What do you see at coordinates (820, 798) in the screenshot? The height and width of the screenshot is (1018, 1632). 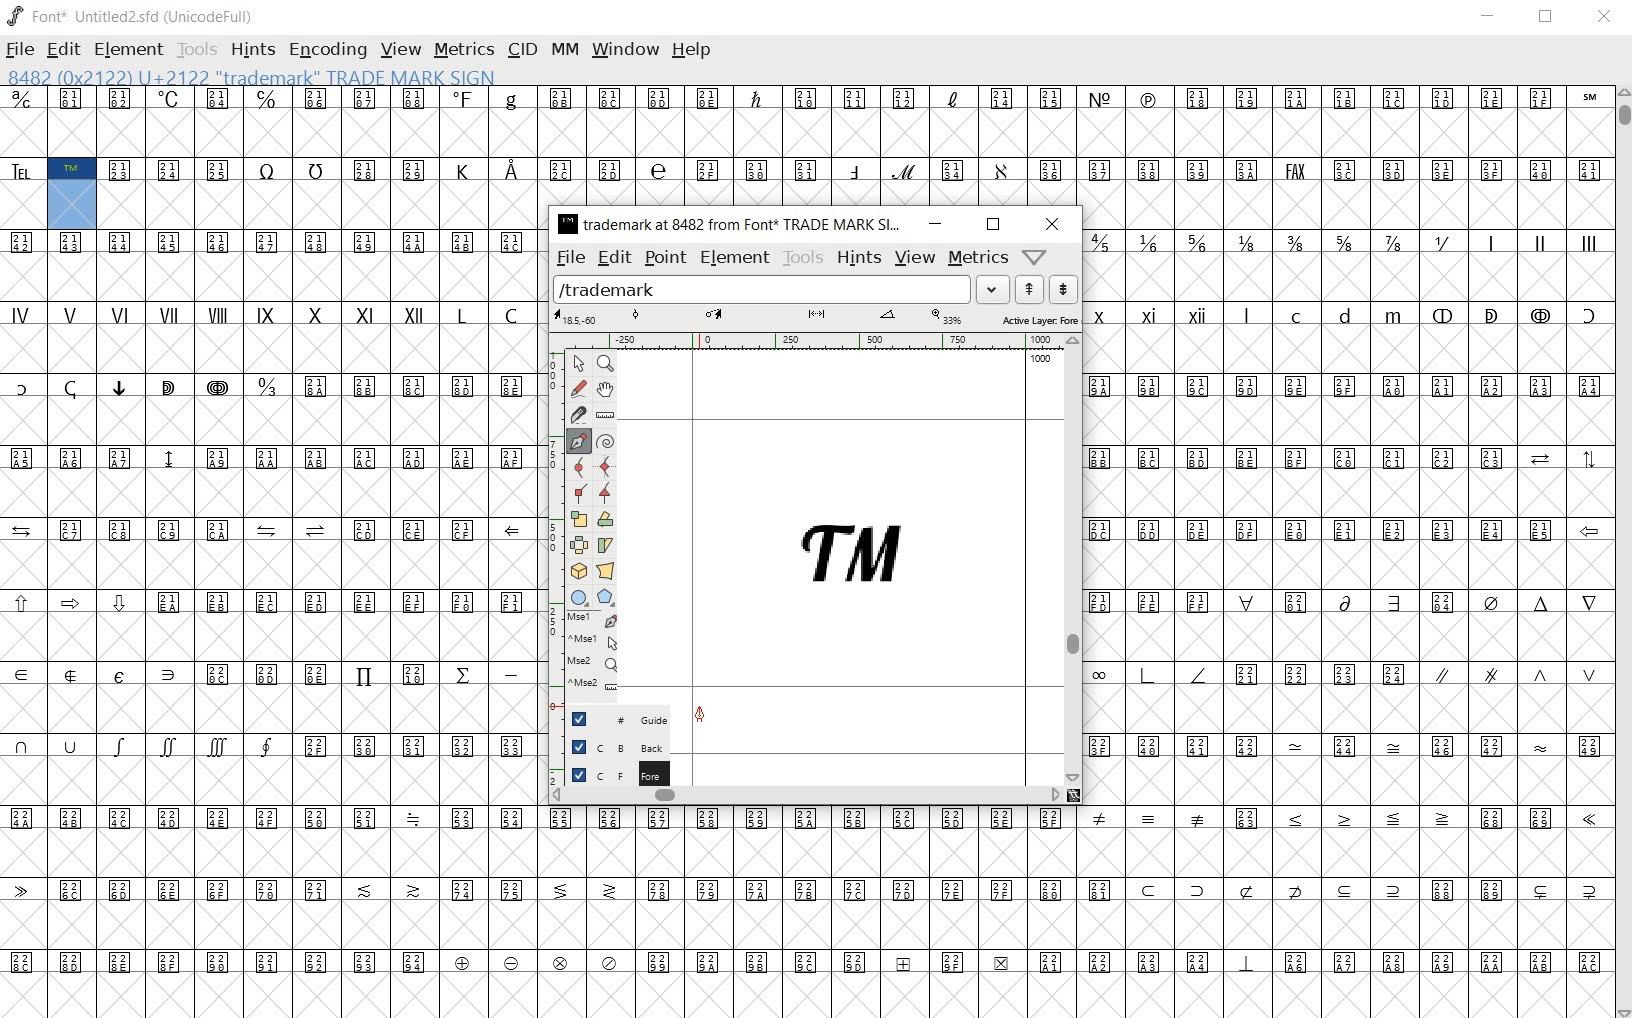 I see `scrollbar` at bounding box center [820, 798].